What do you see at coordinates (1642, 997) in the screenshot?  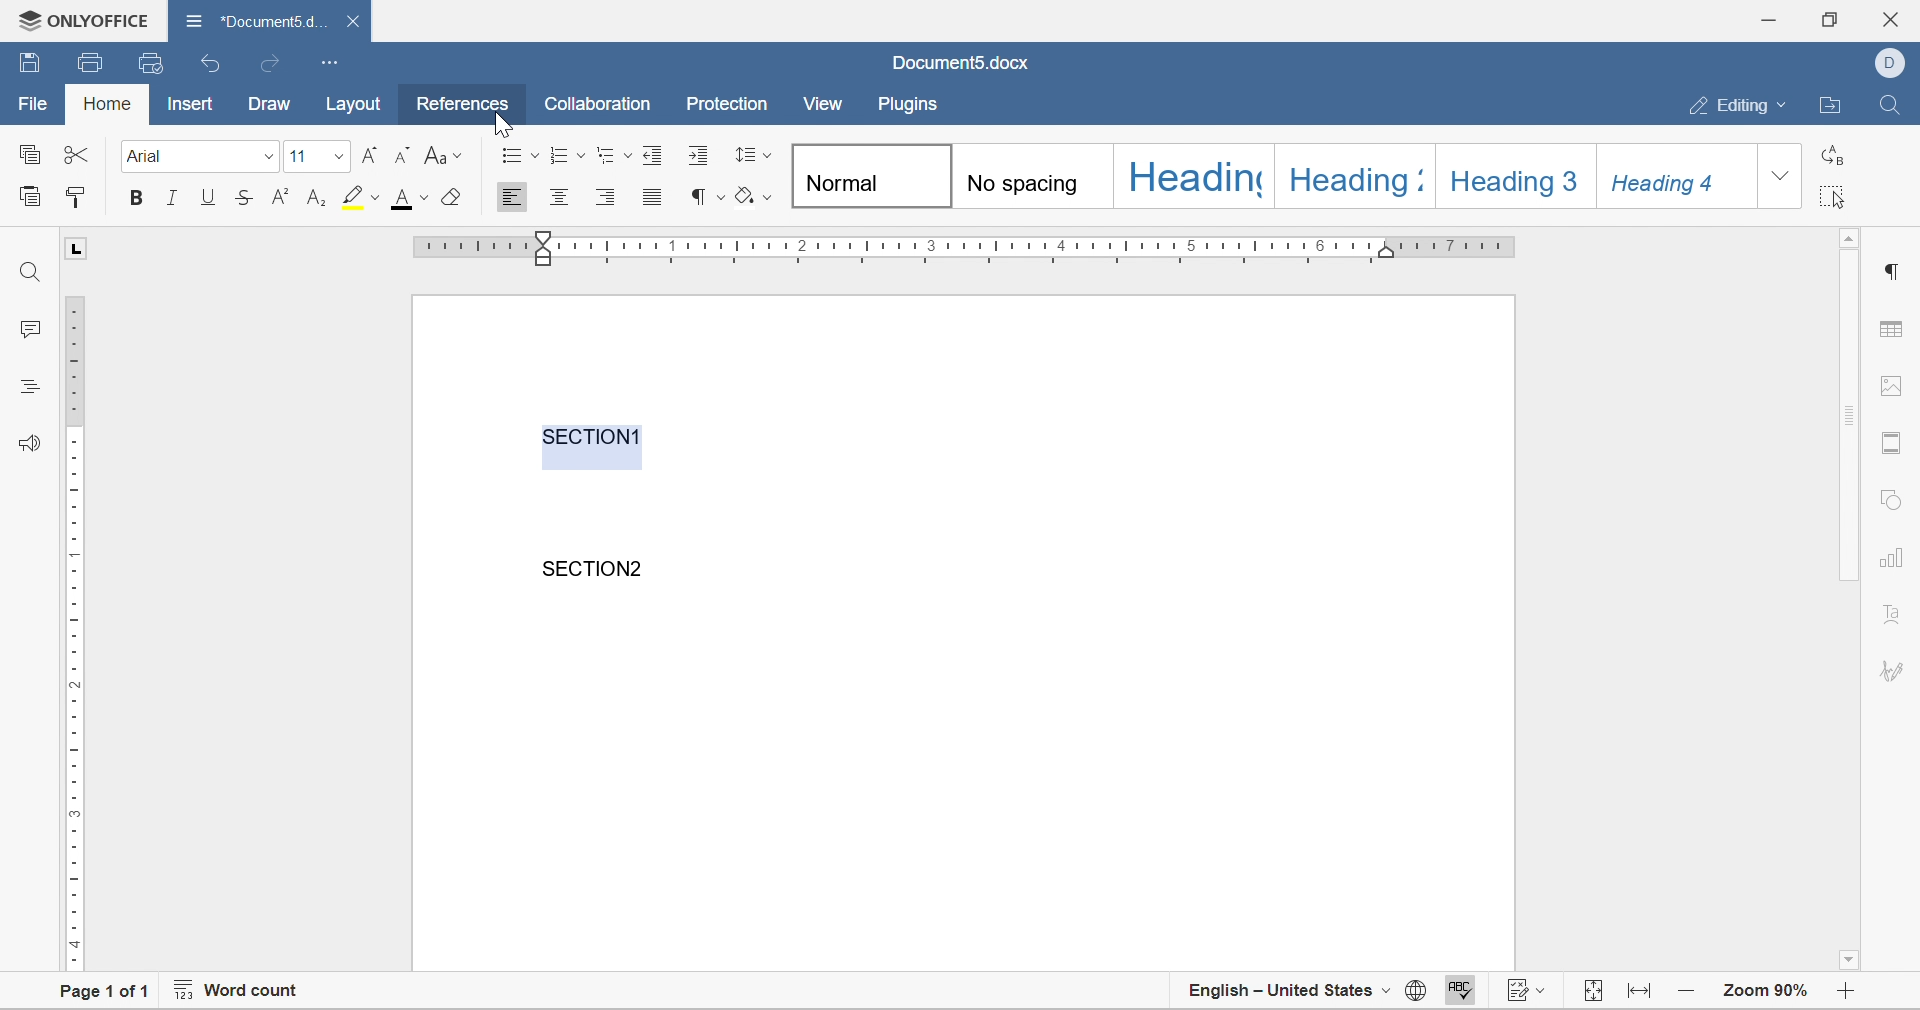 I see `fit to width` at bounding box center [1642, 997].